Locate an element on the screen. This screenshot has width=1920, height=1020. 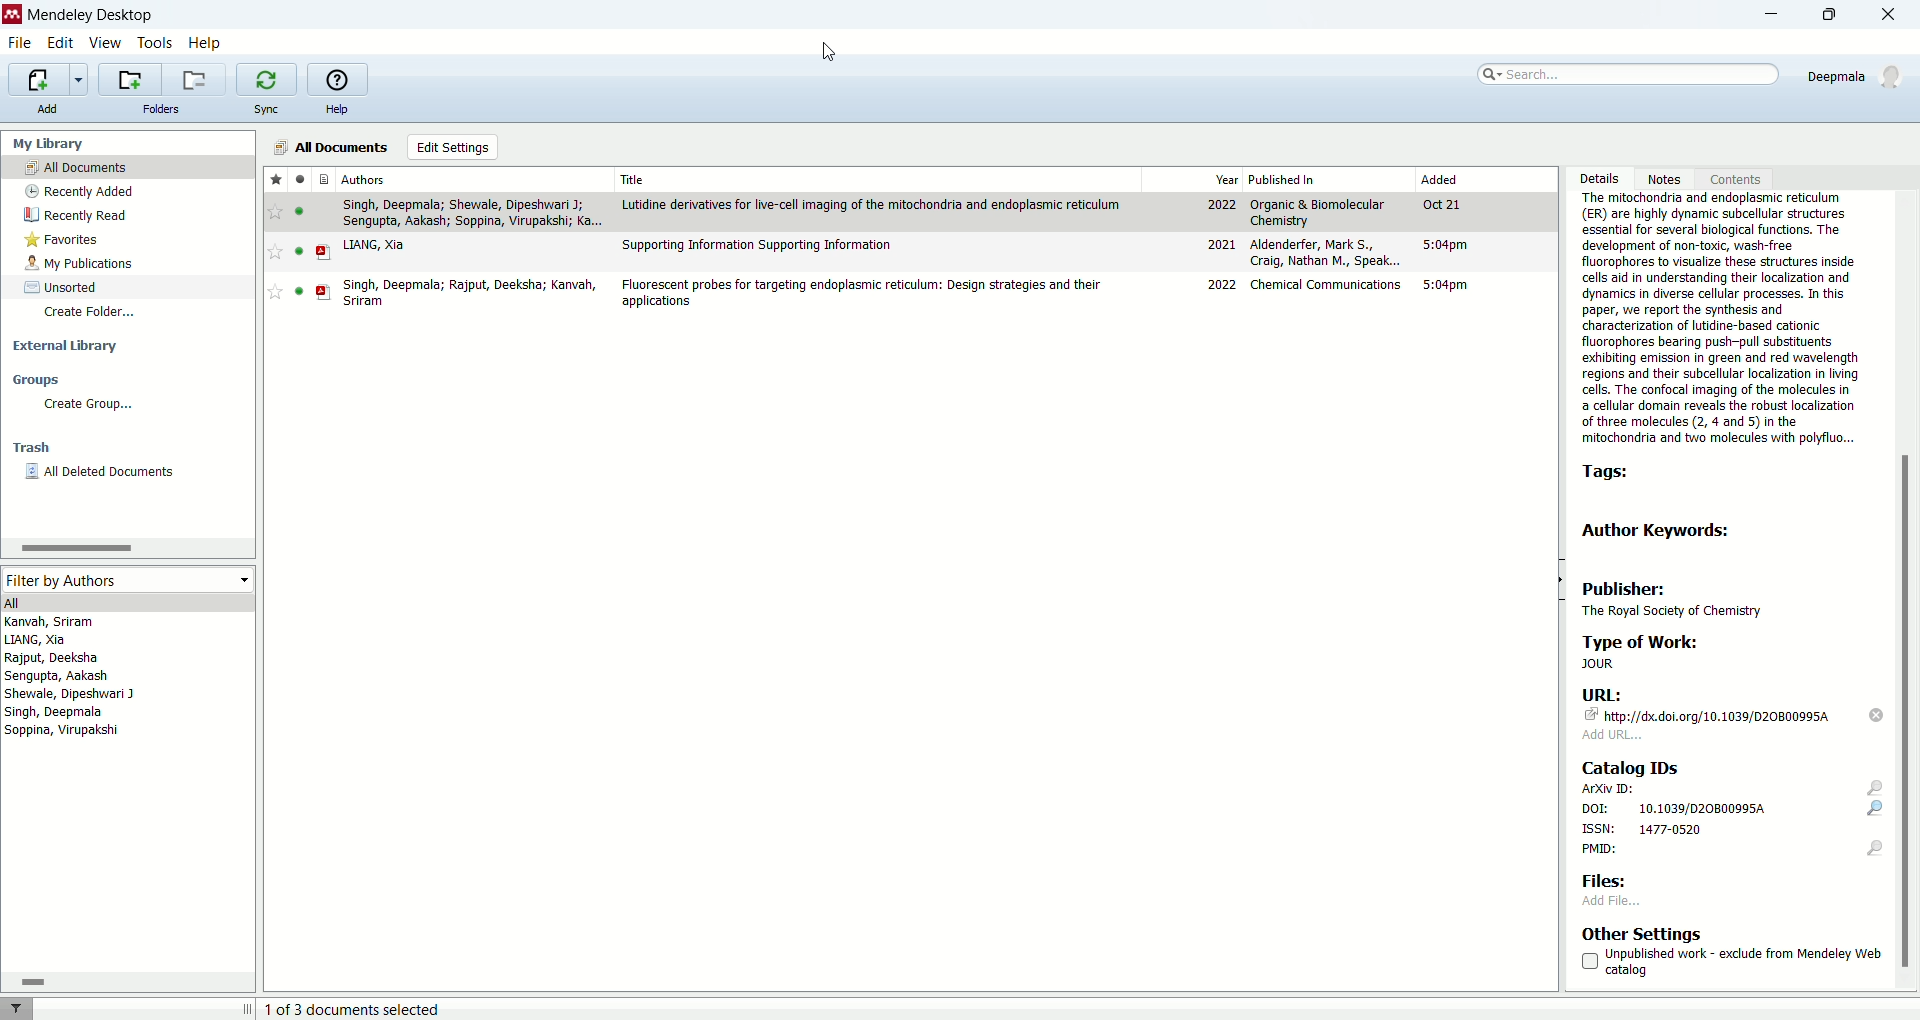
favorites is located at coordinates (64, 240).